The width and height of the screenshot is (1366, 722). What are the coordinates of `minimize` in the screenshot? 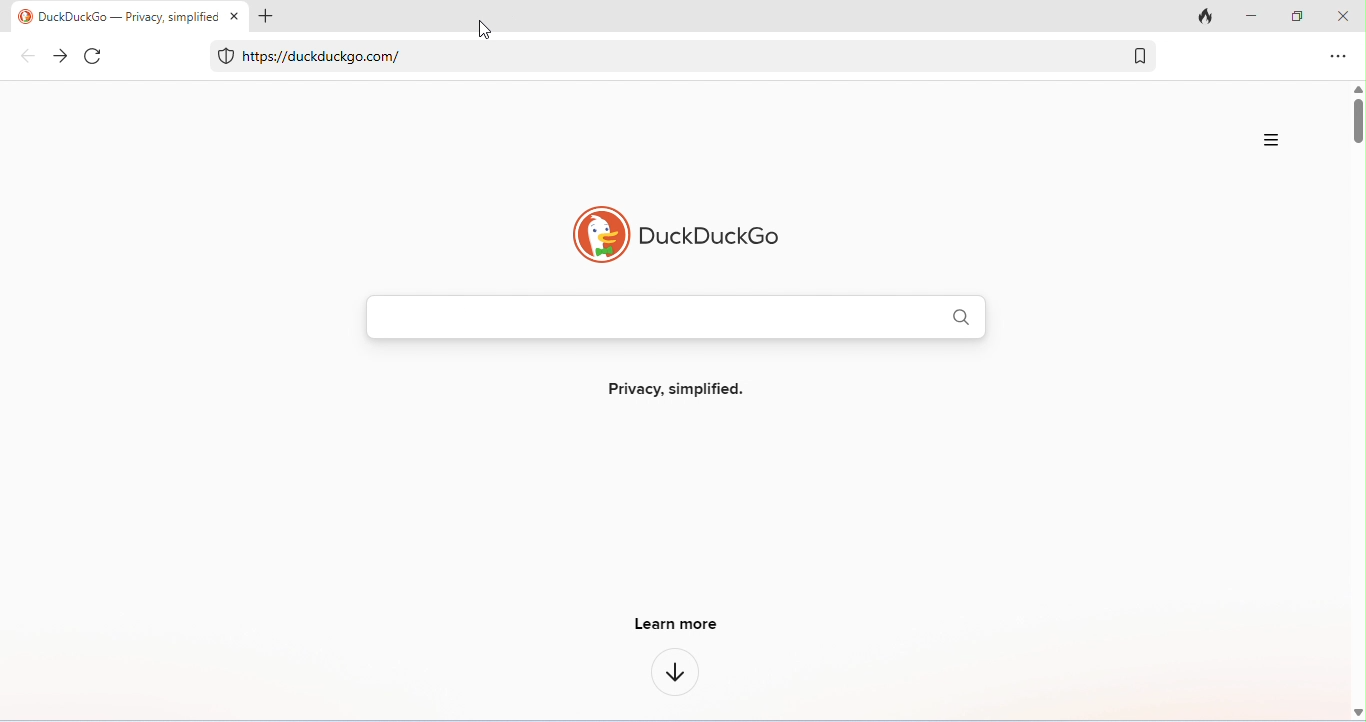 It's located at (1253, 17).